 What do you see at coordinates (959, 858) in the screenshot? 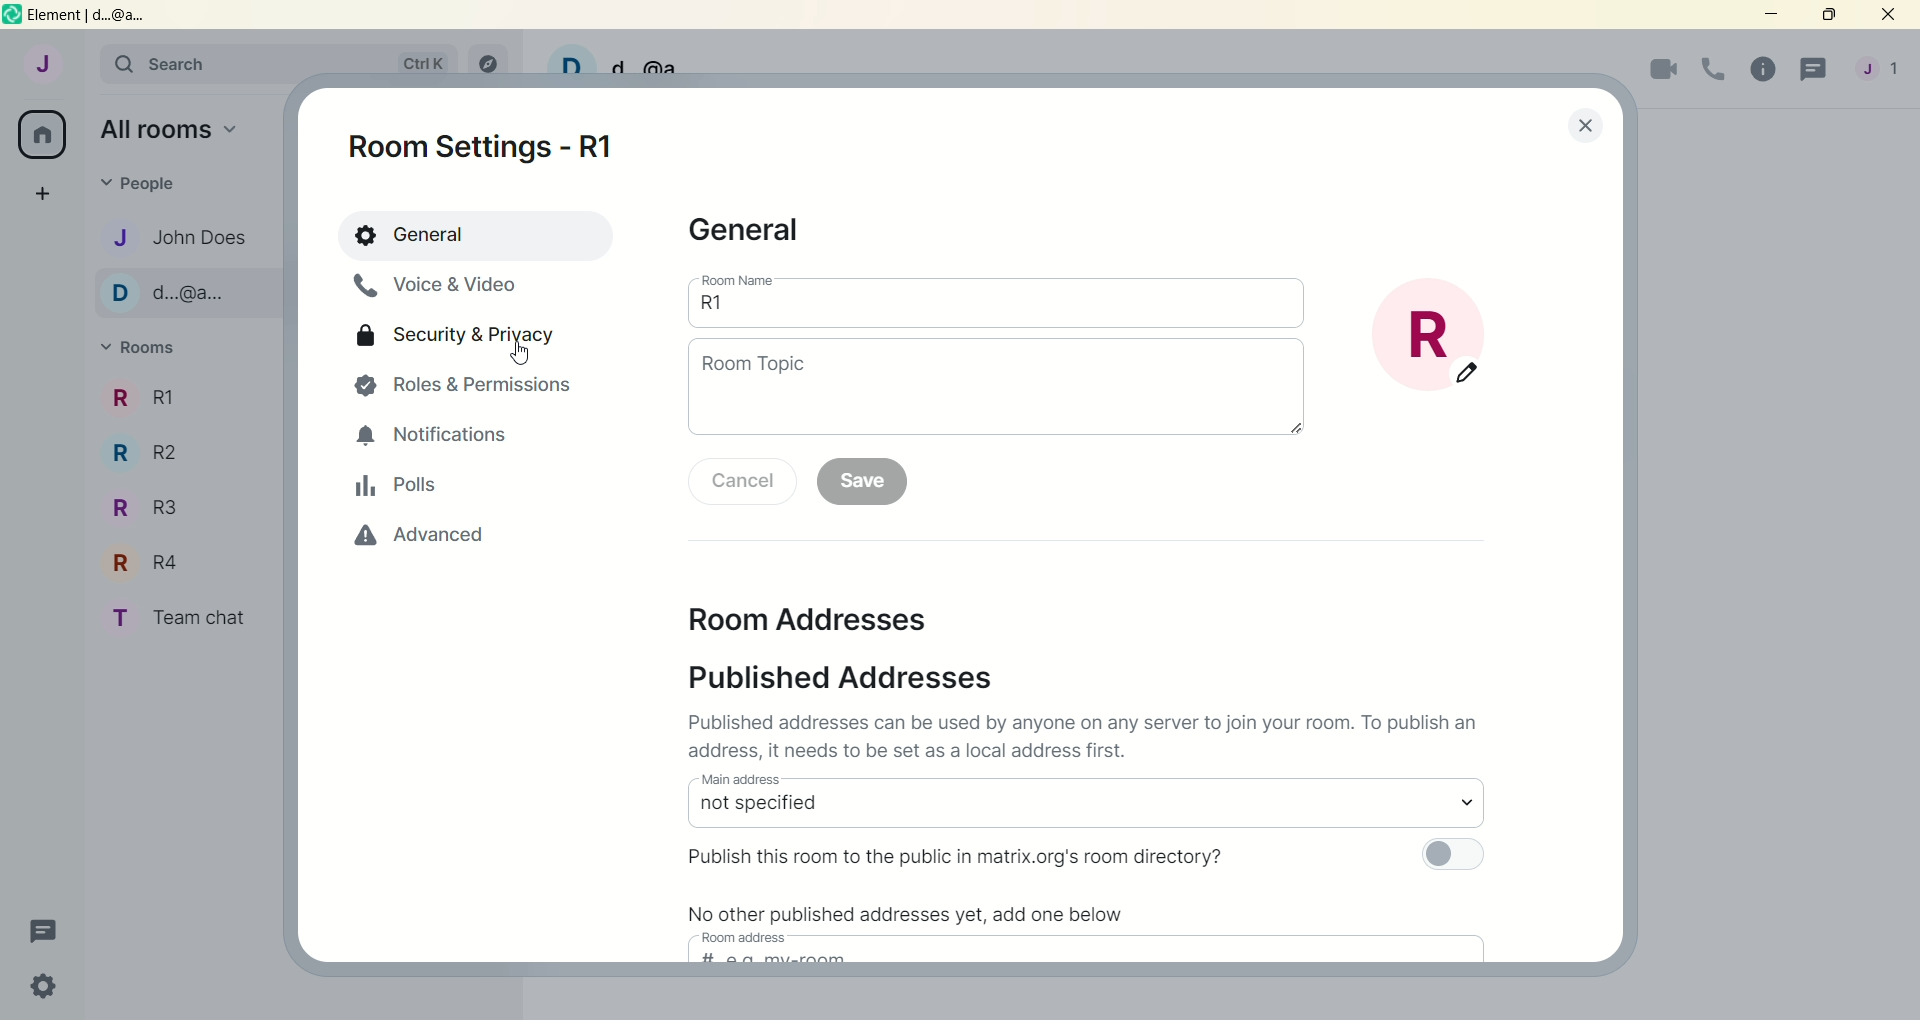
I see `Publish this room to the public in matrix.org's room directory?` at bounding box center [959, 858].